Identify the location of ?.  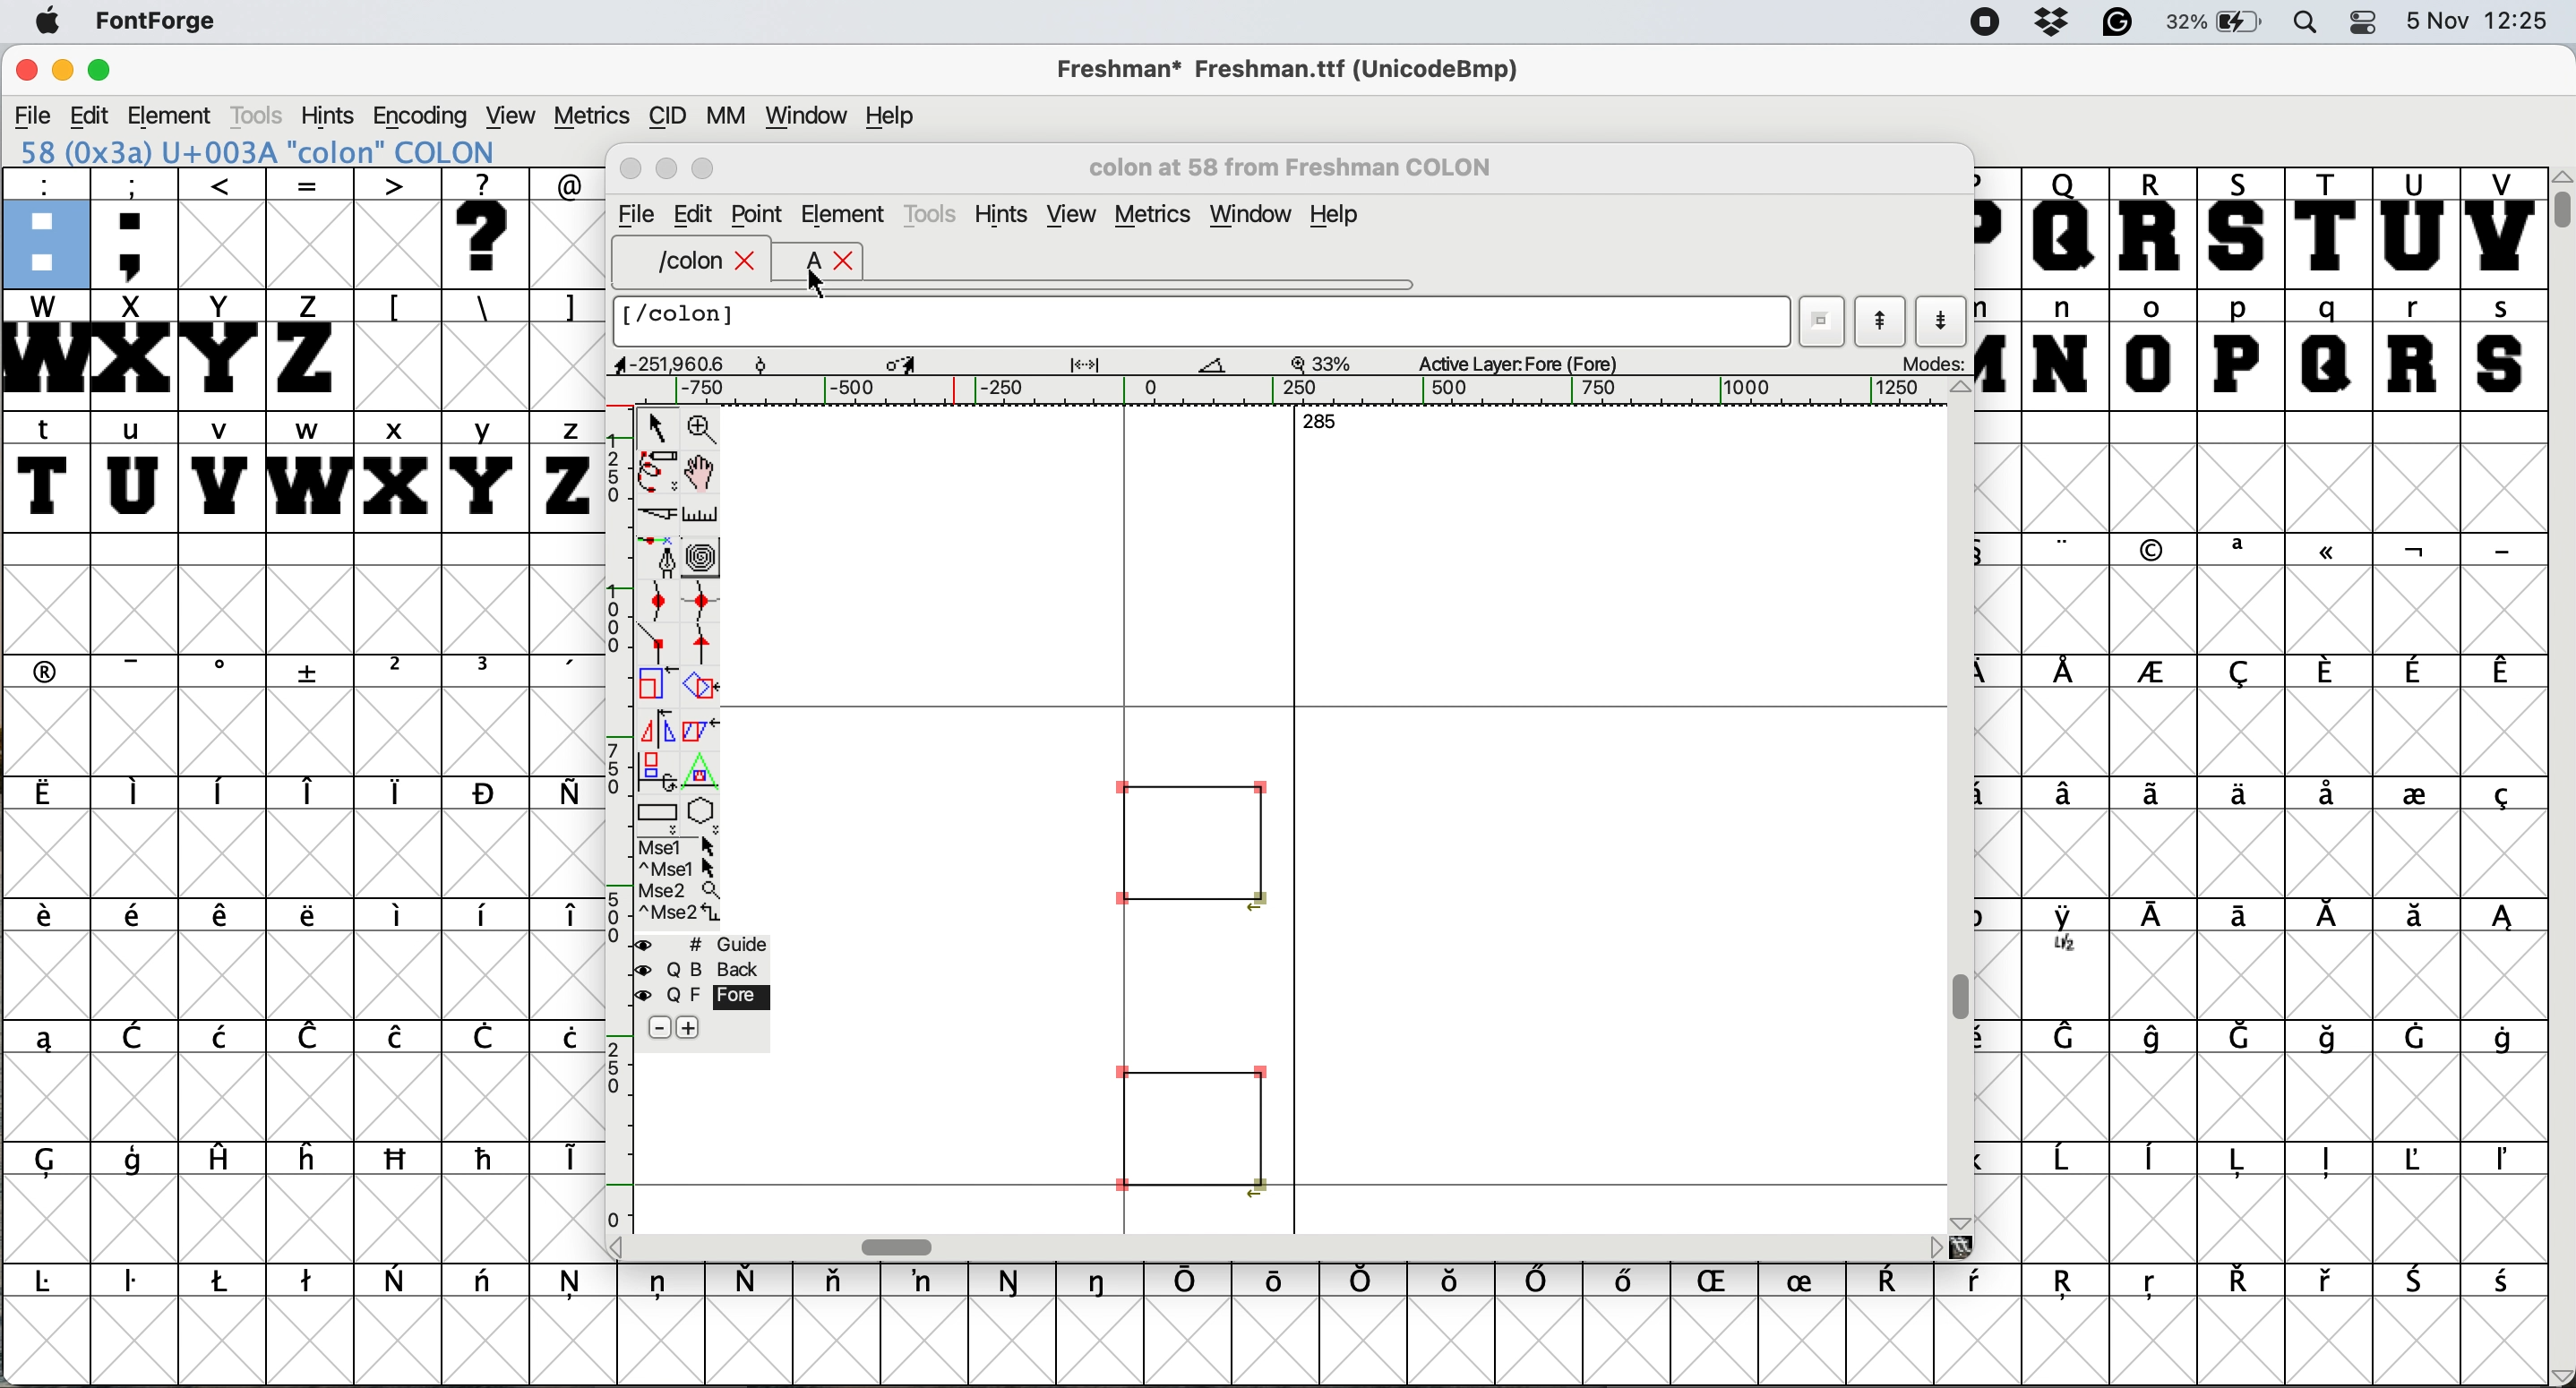
(490, 228).